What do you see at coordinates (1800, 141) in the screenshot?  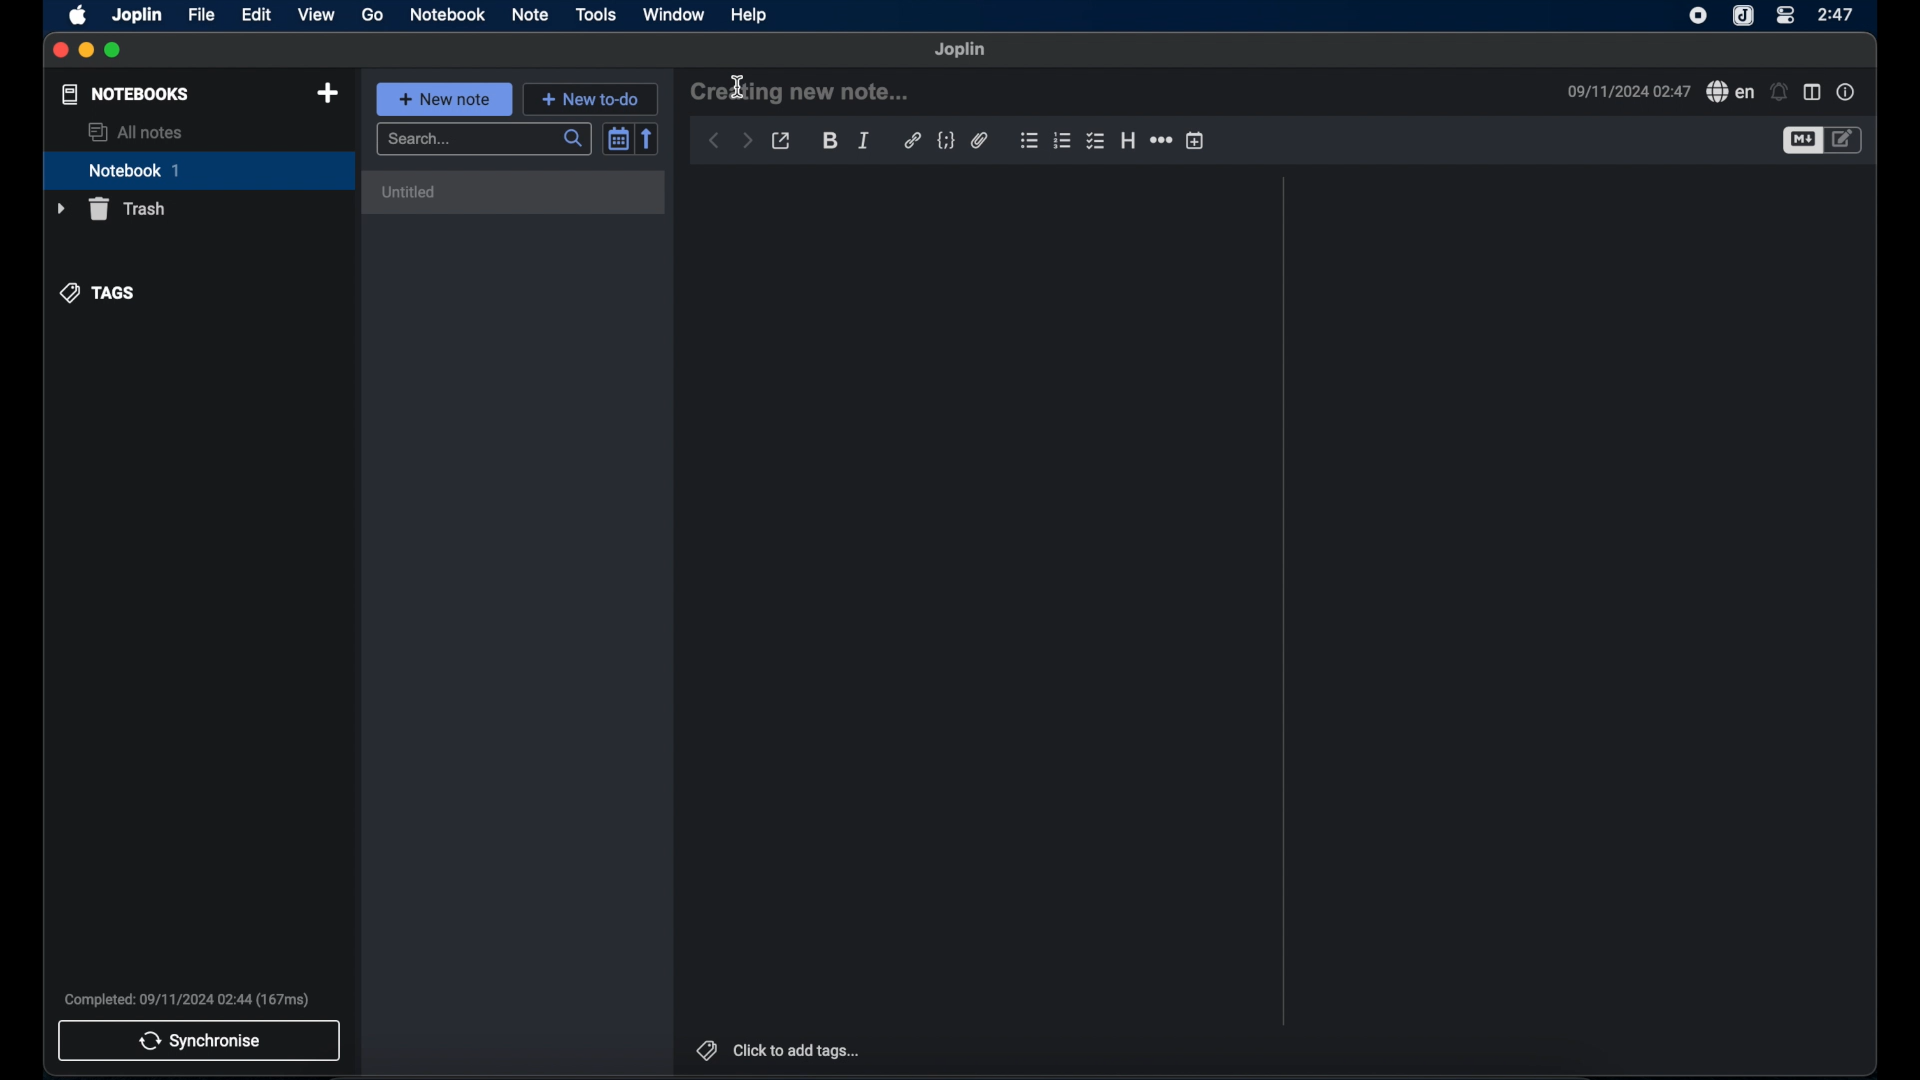 I see `toggle editor` at bounding box center [1800, 141].